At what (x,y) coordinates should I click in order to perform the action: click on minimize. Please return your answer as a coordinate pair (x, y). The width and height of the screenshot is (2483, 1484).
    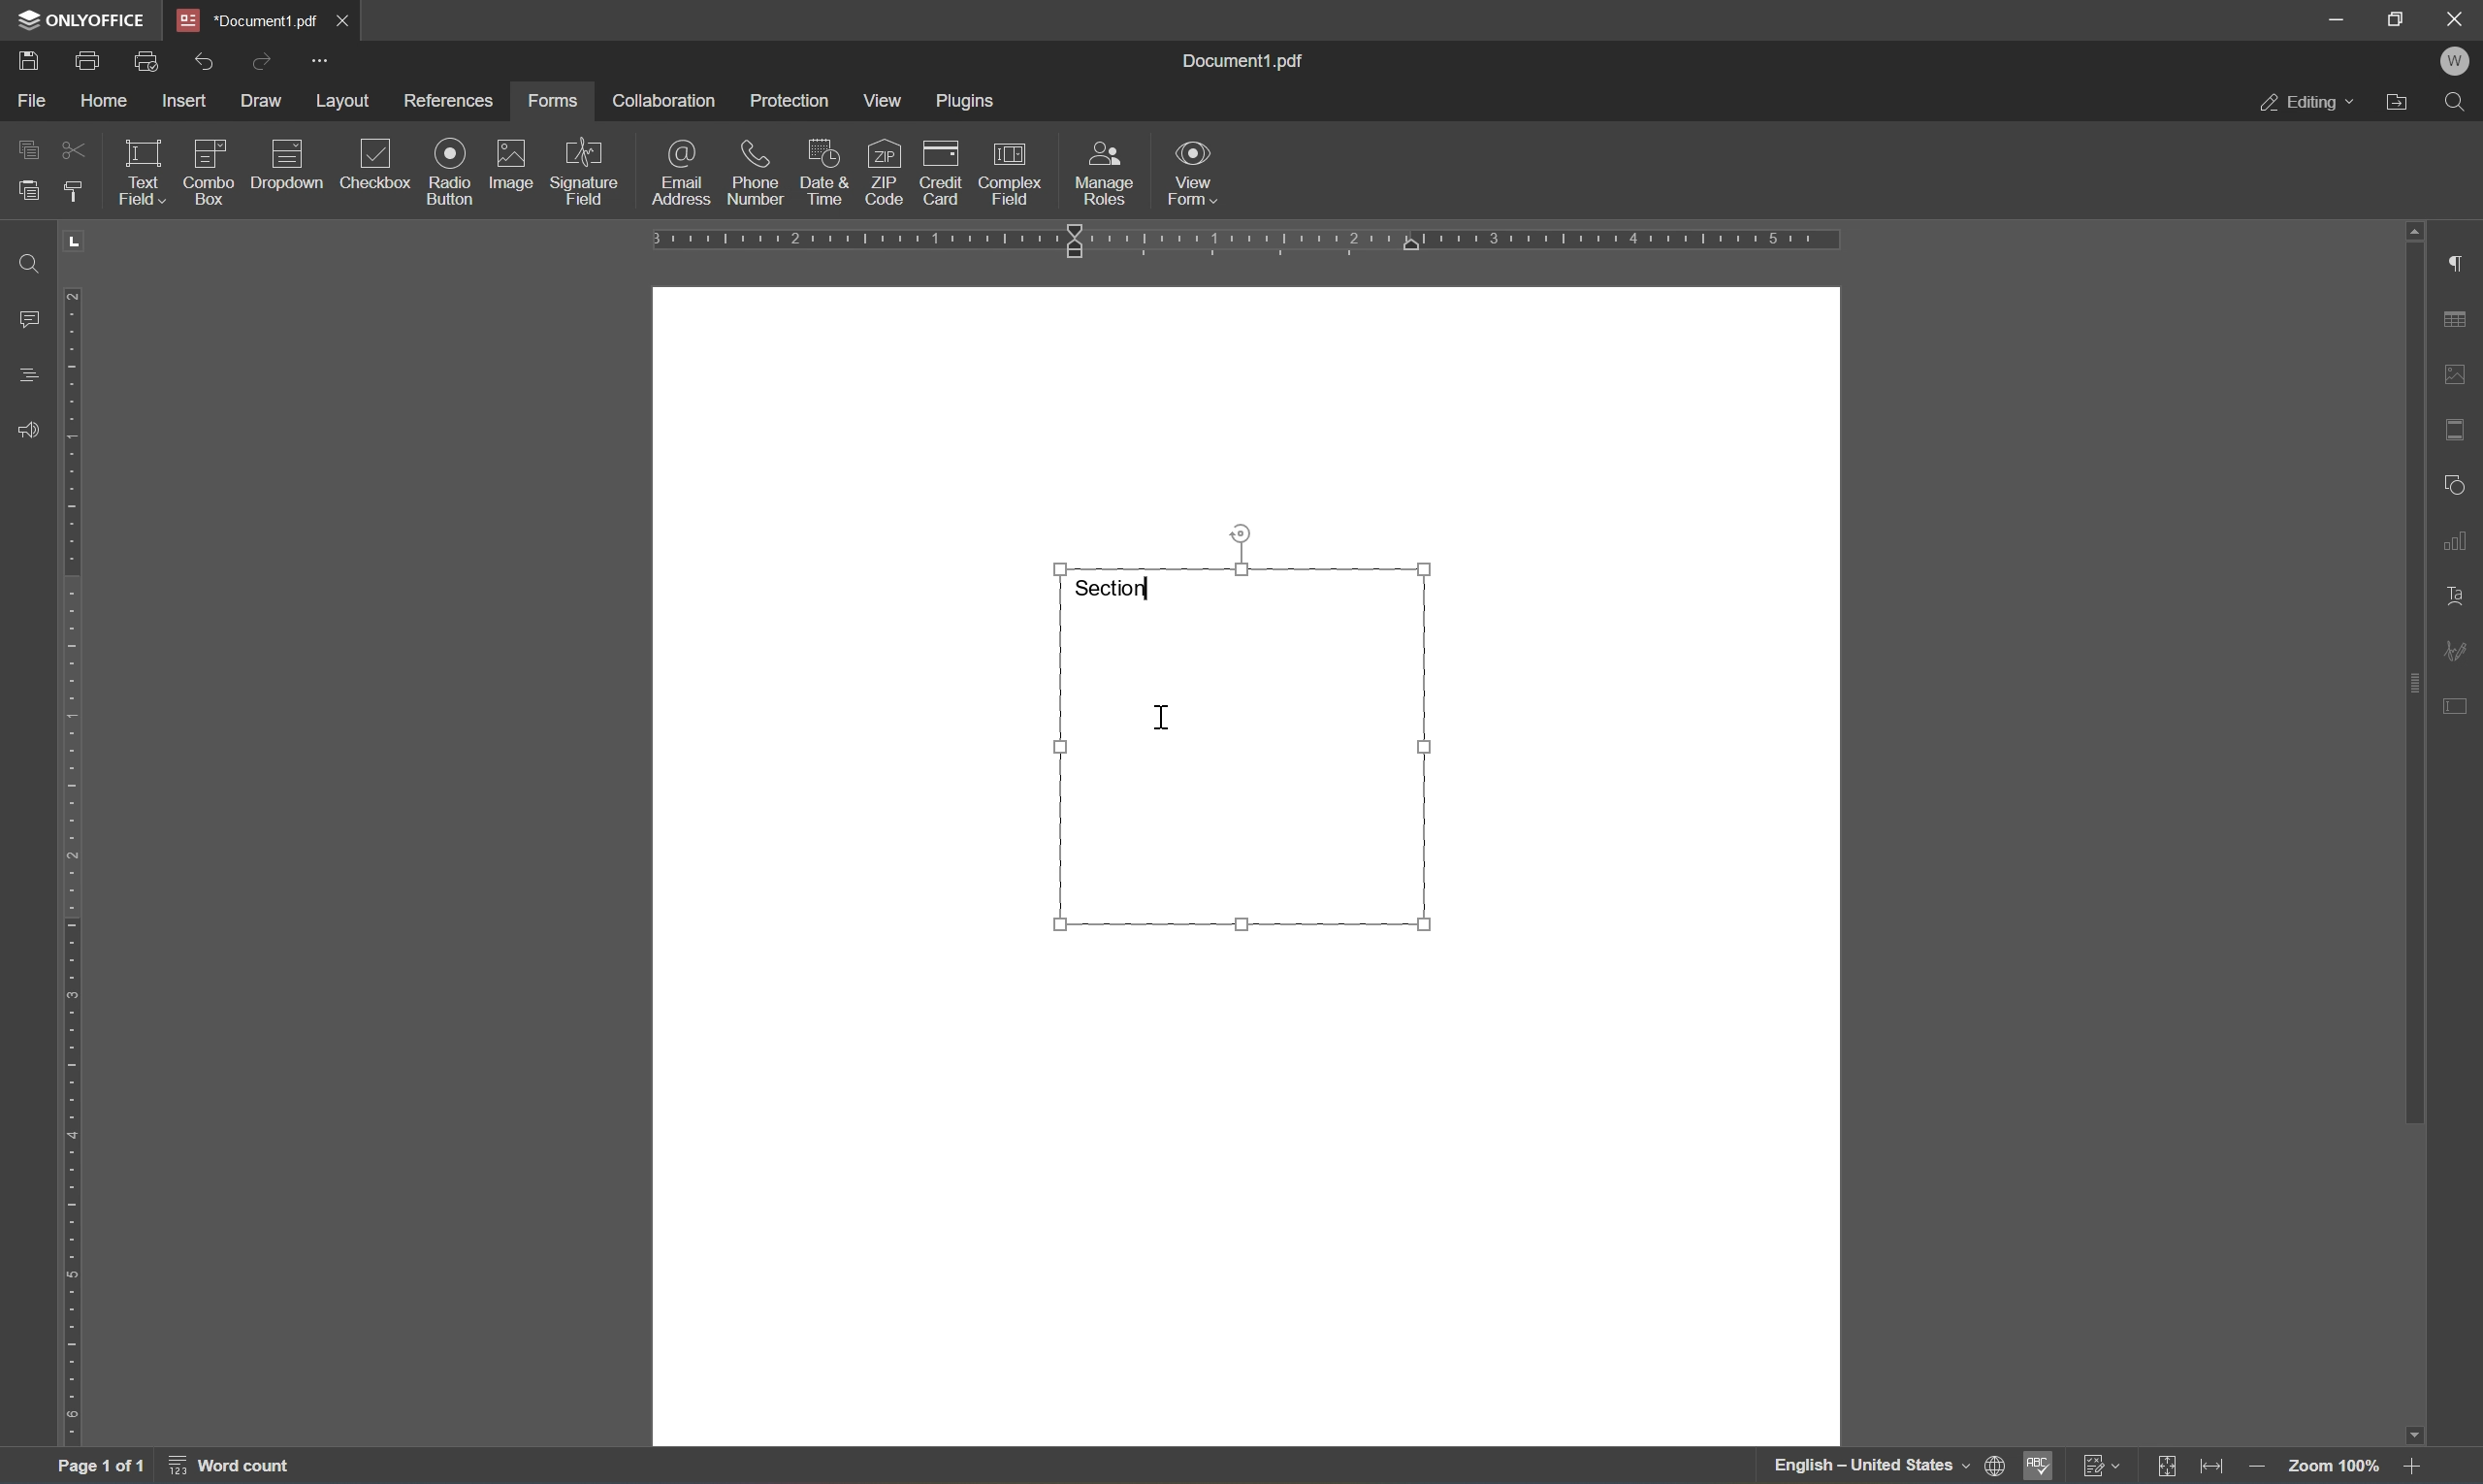
    Looking at the image, I should click on (2337, 18).